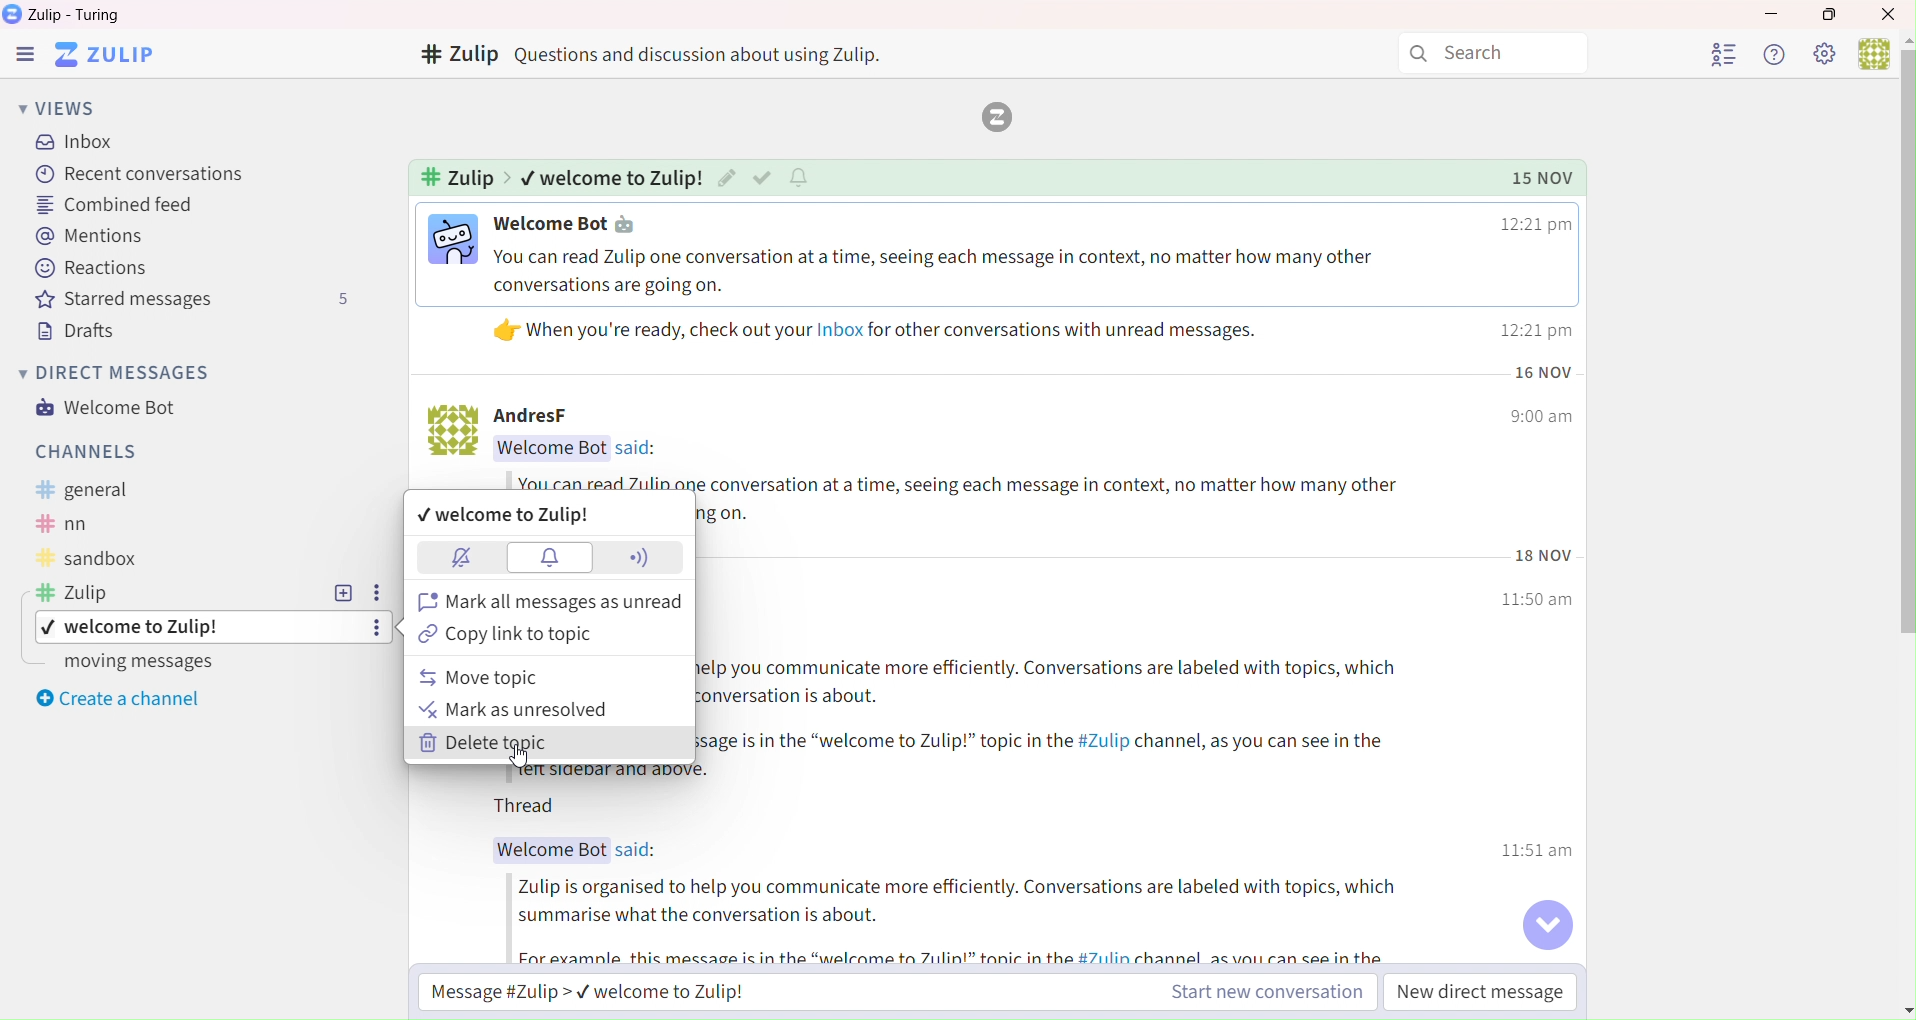  I want to click on Time, so click(1543, 374).